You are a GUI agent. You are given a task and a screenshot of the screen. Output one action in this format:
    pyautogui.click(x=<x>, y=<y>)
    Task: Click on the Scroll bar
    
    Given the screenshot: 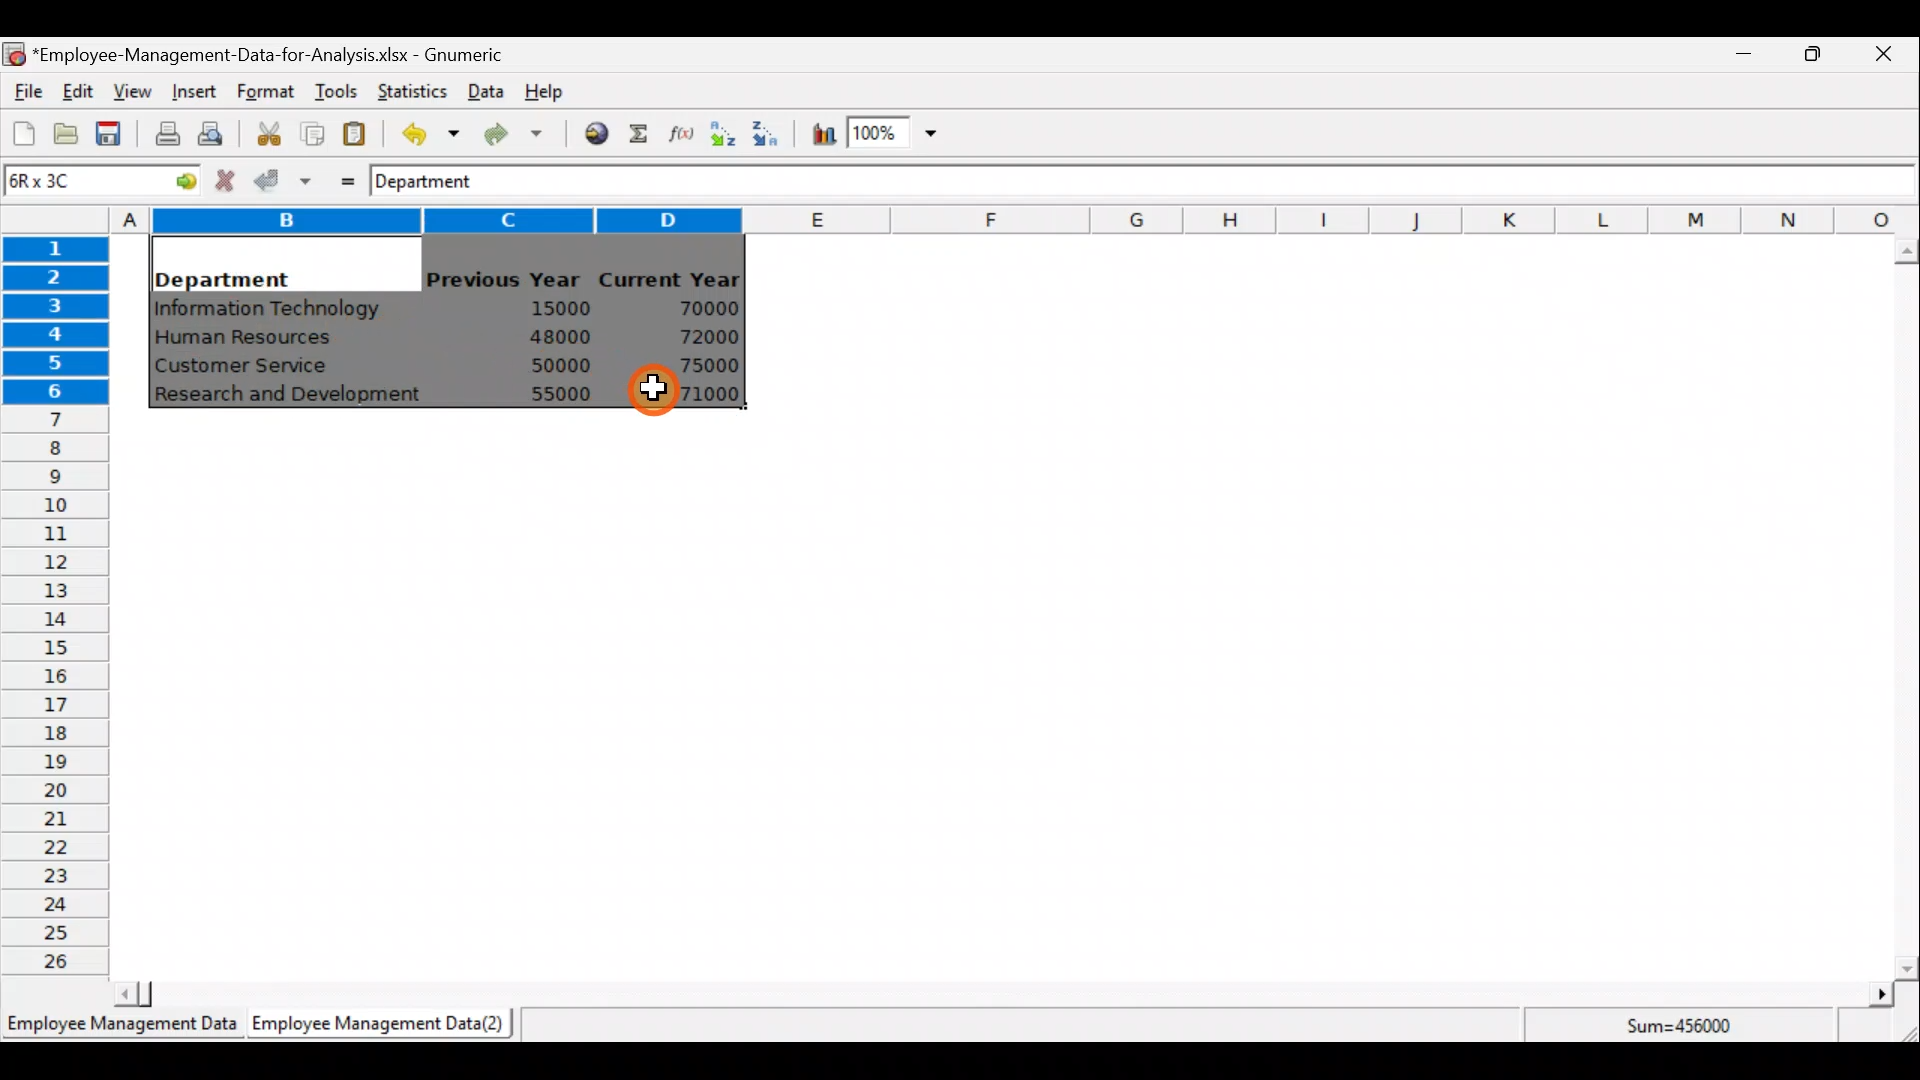 What is the action you would take?
    pyautogui.click(x=1000, y=994)
    